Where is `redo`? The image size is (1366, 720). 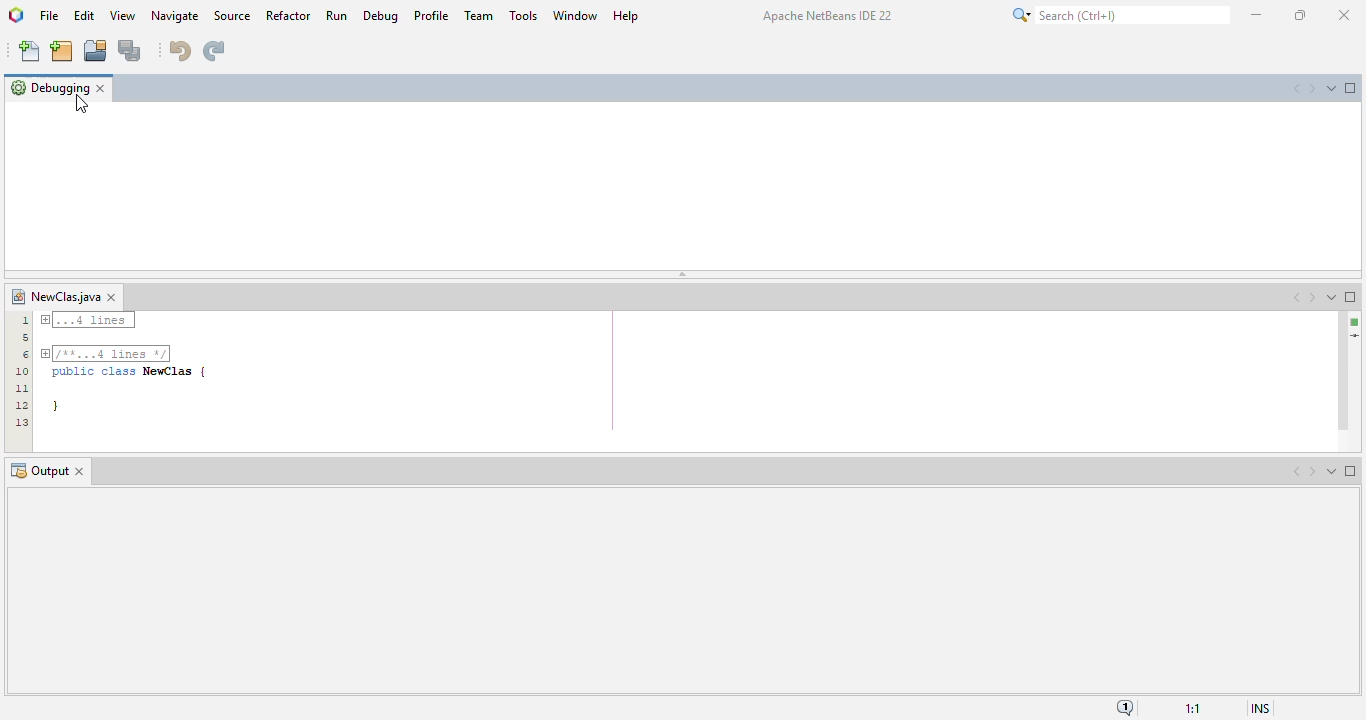 redo is located at coordinates (213, 50).